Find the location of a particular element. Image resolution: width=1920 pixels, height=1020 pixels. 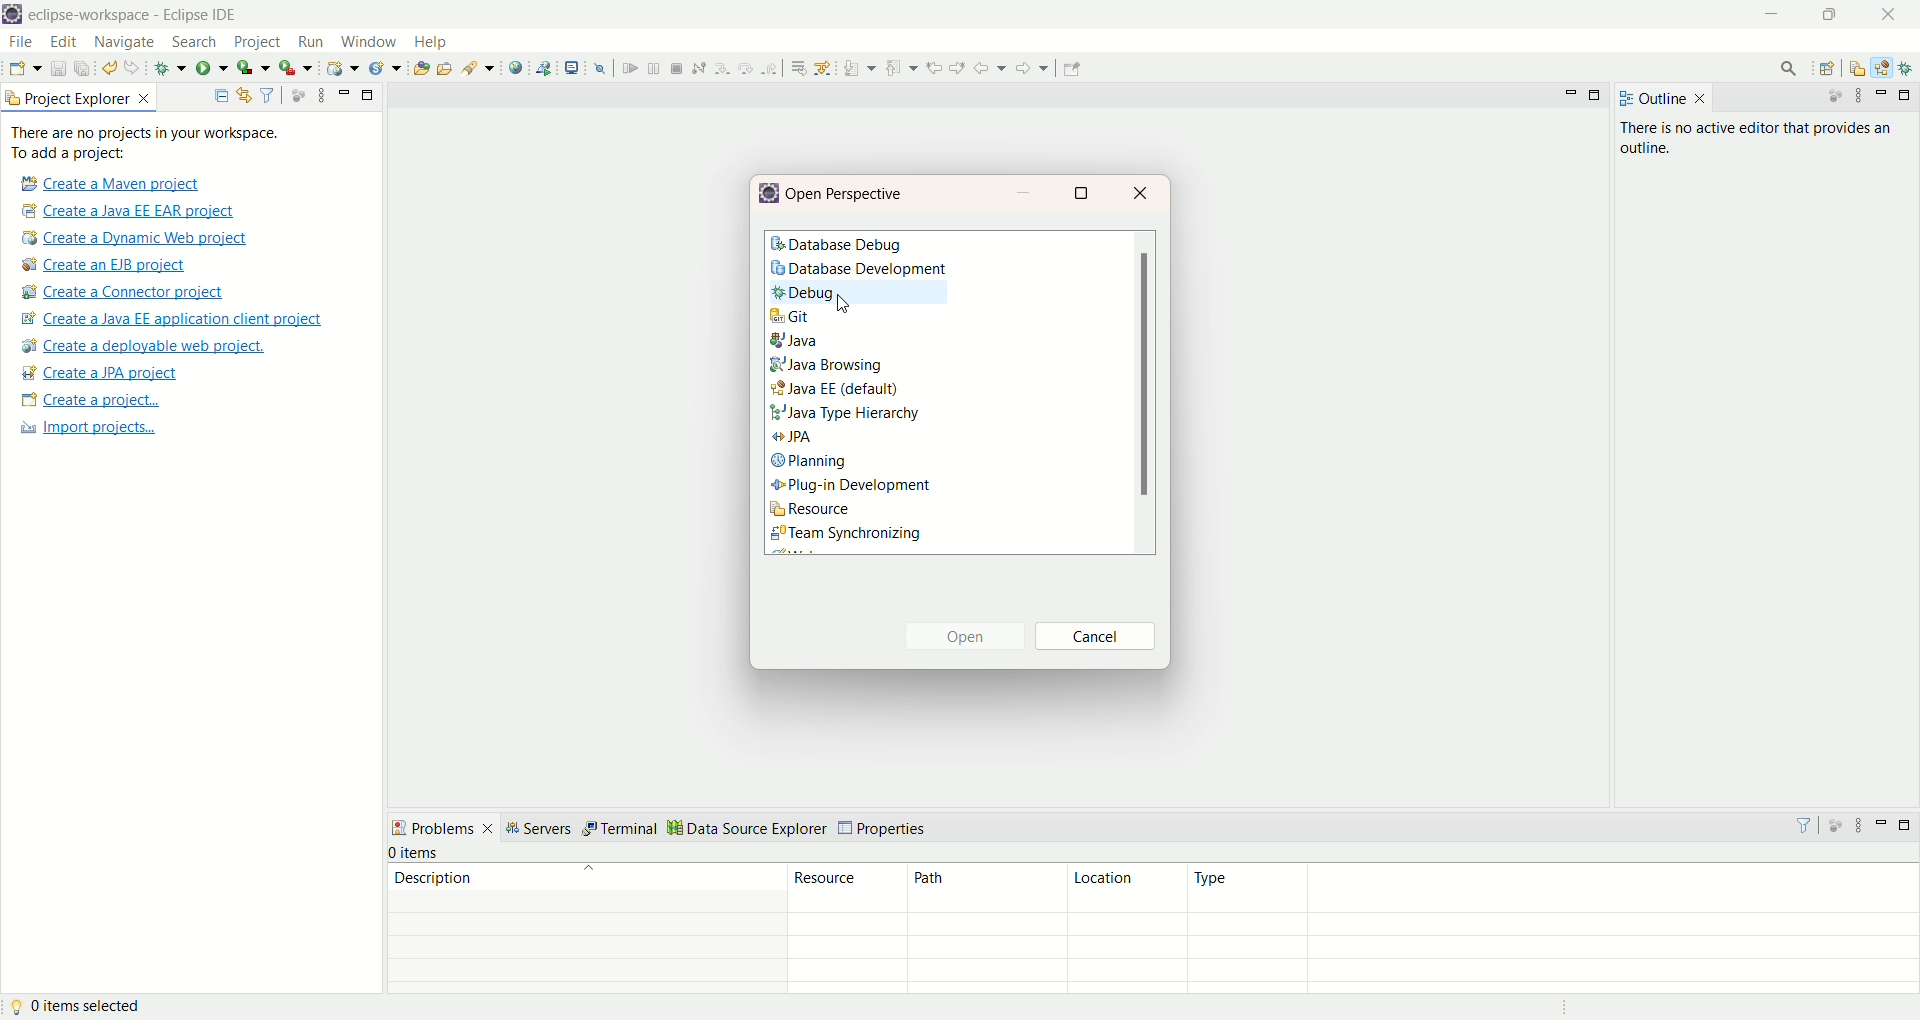

open perspective is located at coordinates (848, 194).